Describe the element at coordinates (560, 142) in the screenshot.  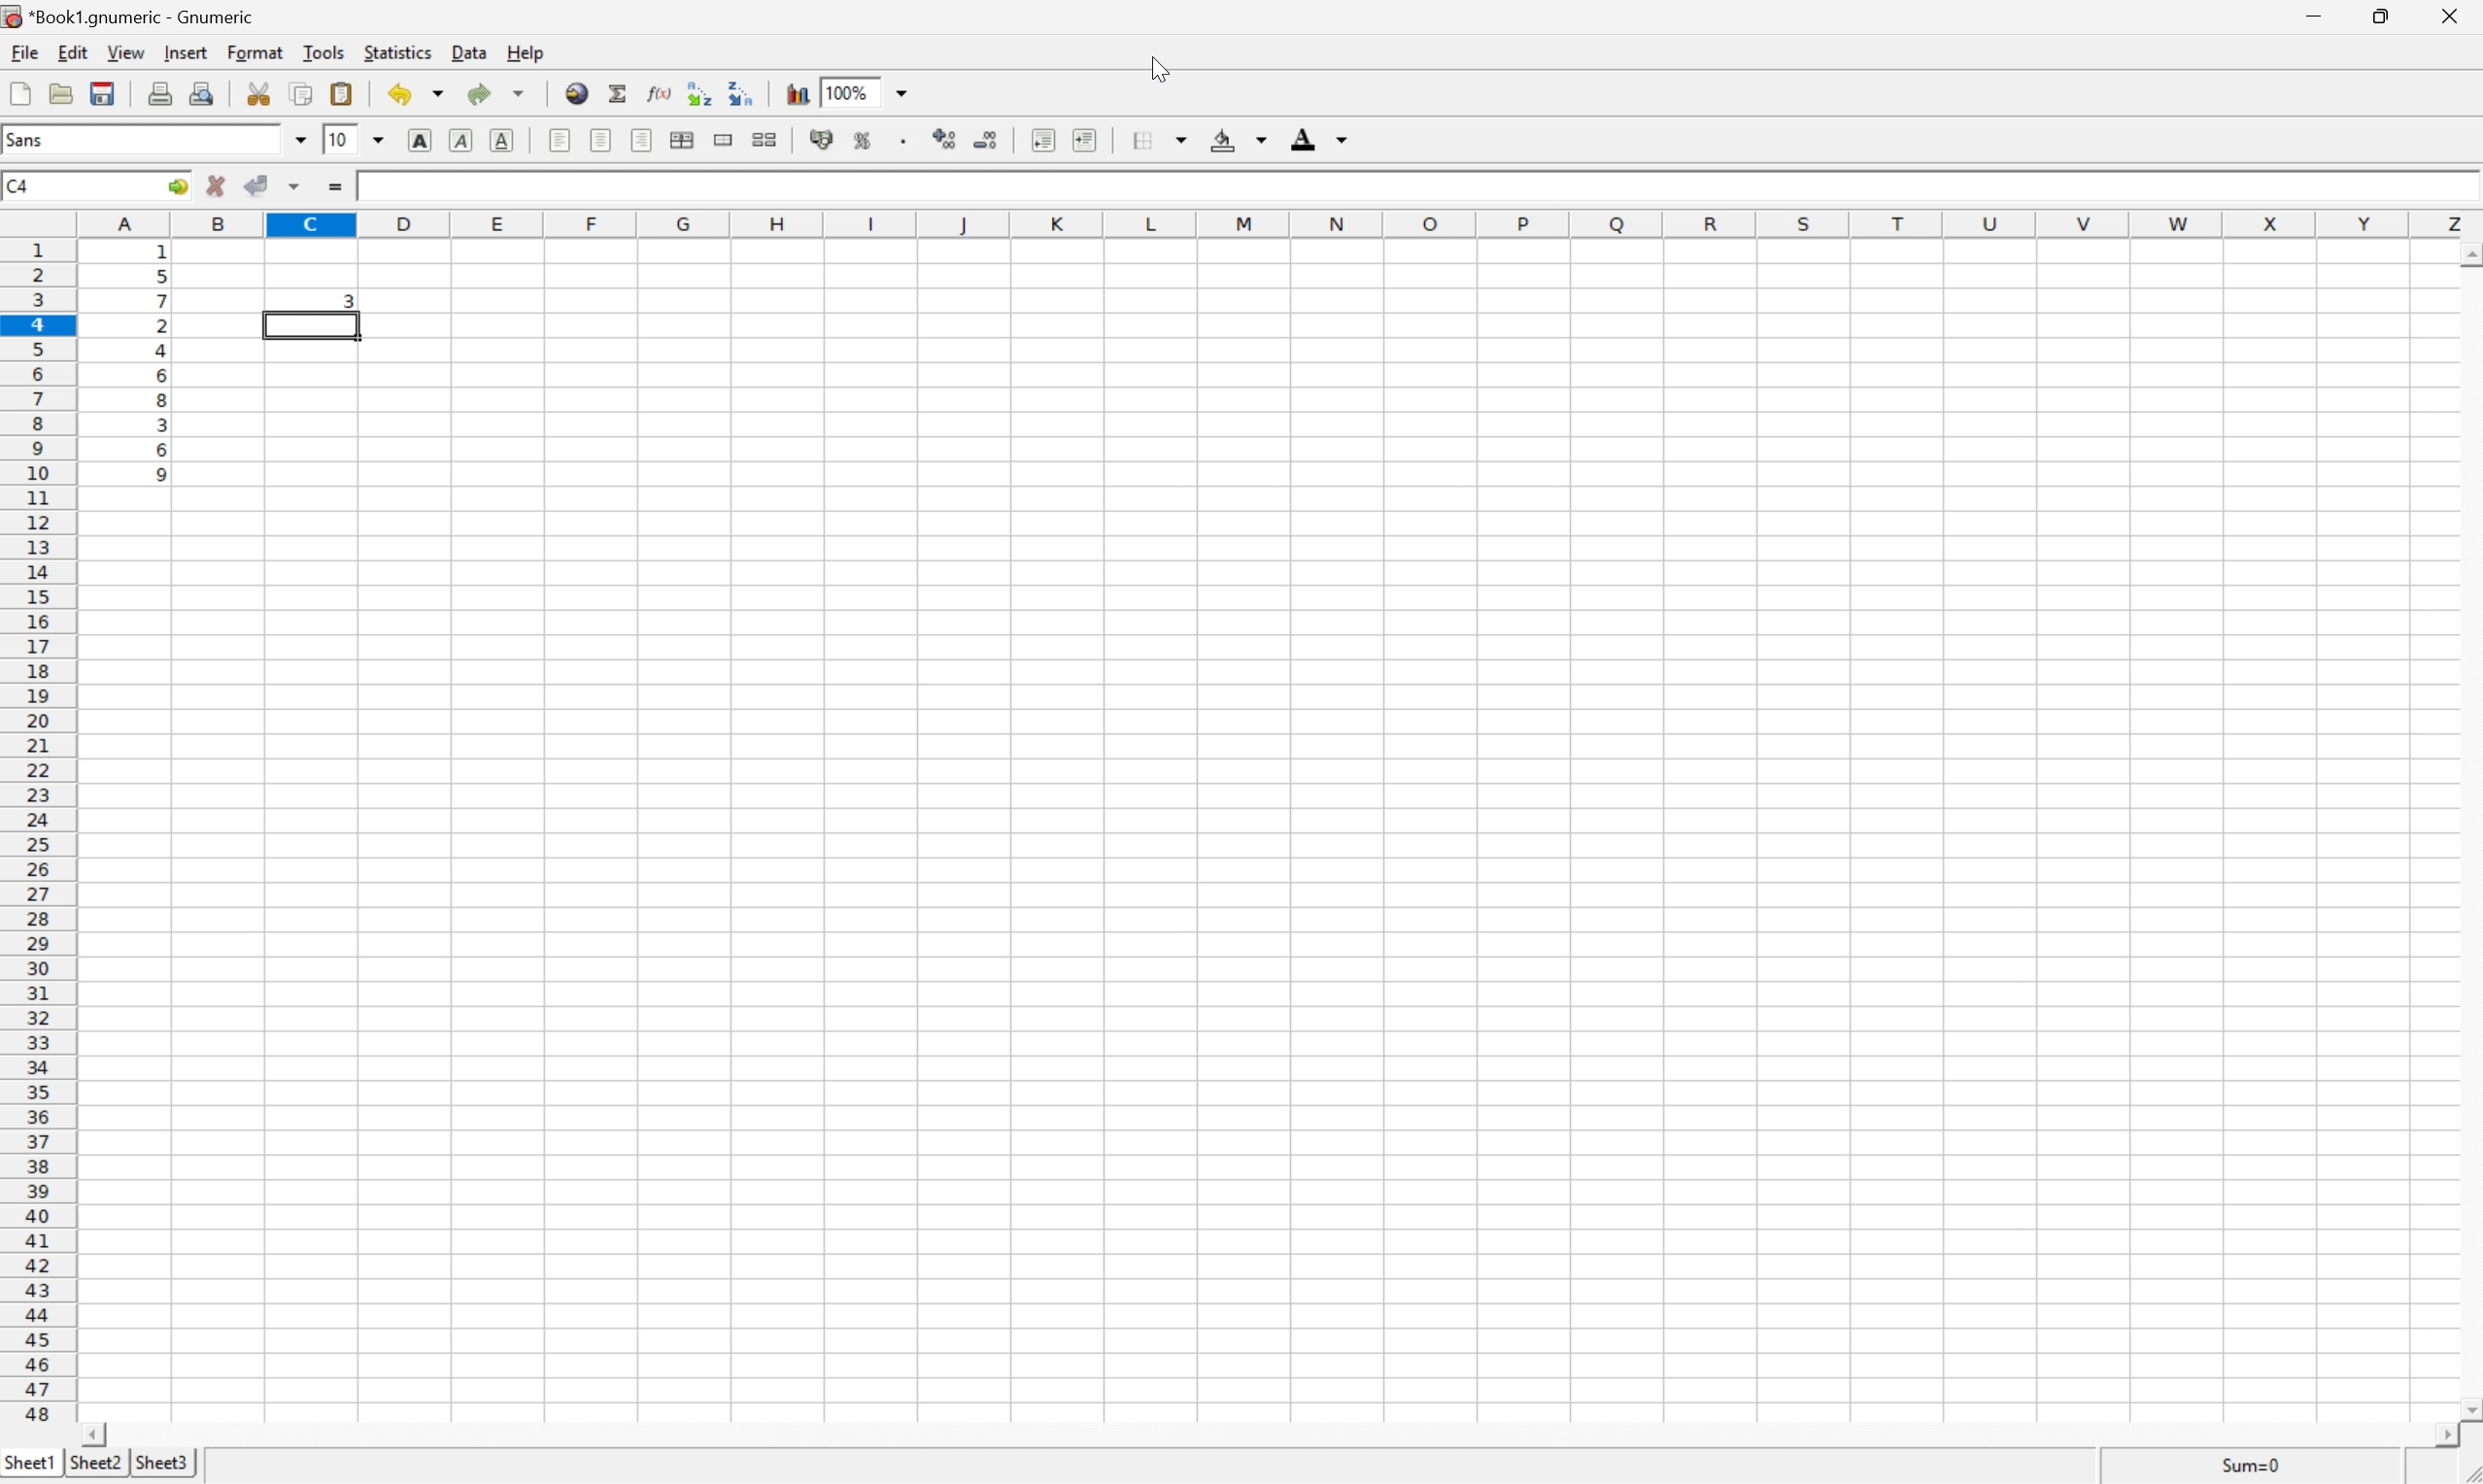
I see `align left` at that location.